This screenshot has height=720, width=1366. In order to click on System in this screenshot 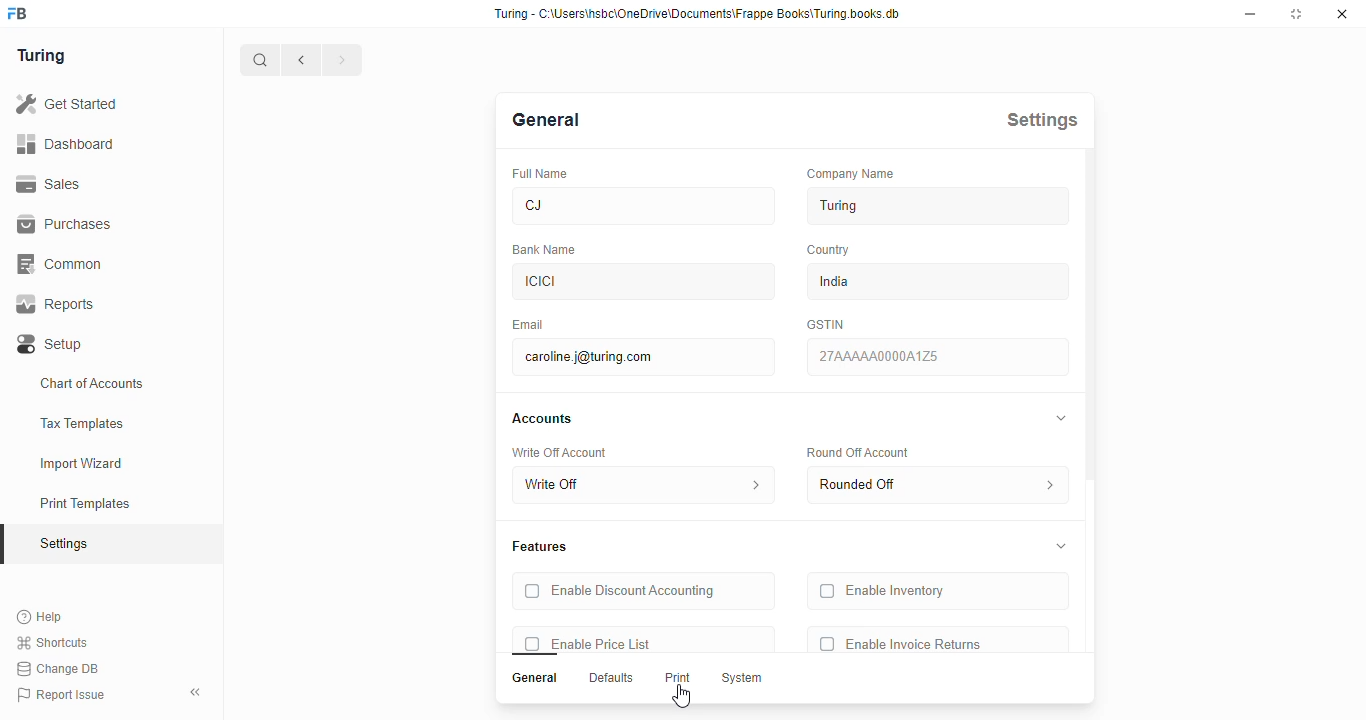, I will do `click(744, 679)`.